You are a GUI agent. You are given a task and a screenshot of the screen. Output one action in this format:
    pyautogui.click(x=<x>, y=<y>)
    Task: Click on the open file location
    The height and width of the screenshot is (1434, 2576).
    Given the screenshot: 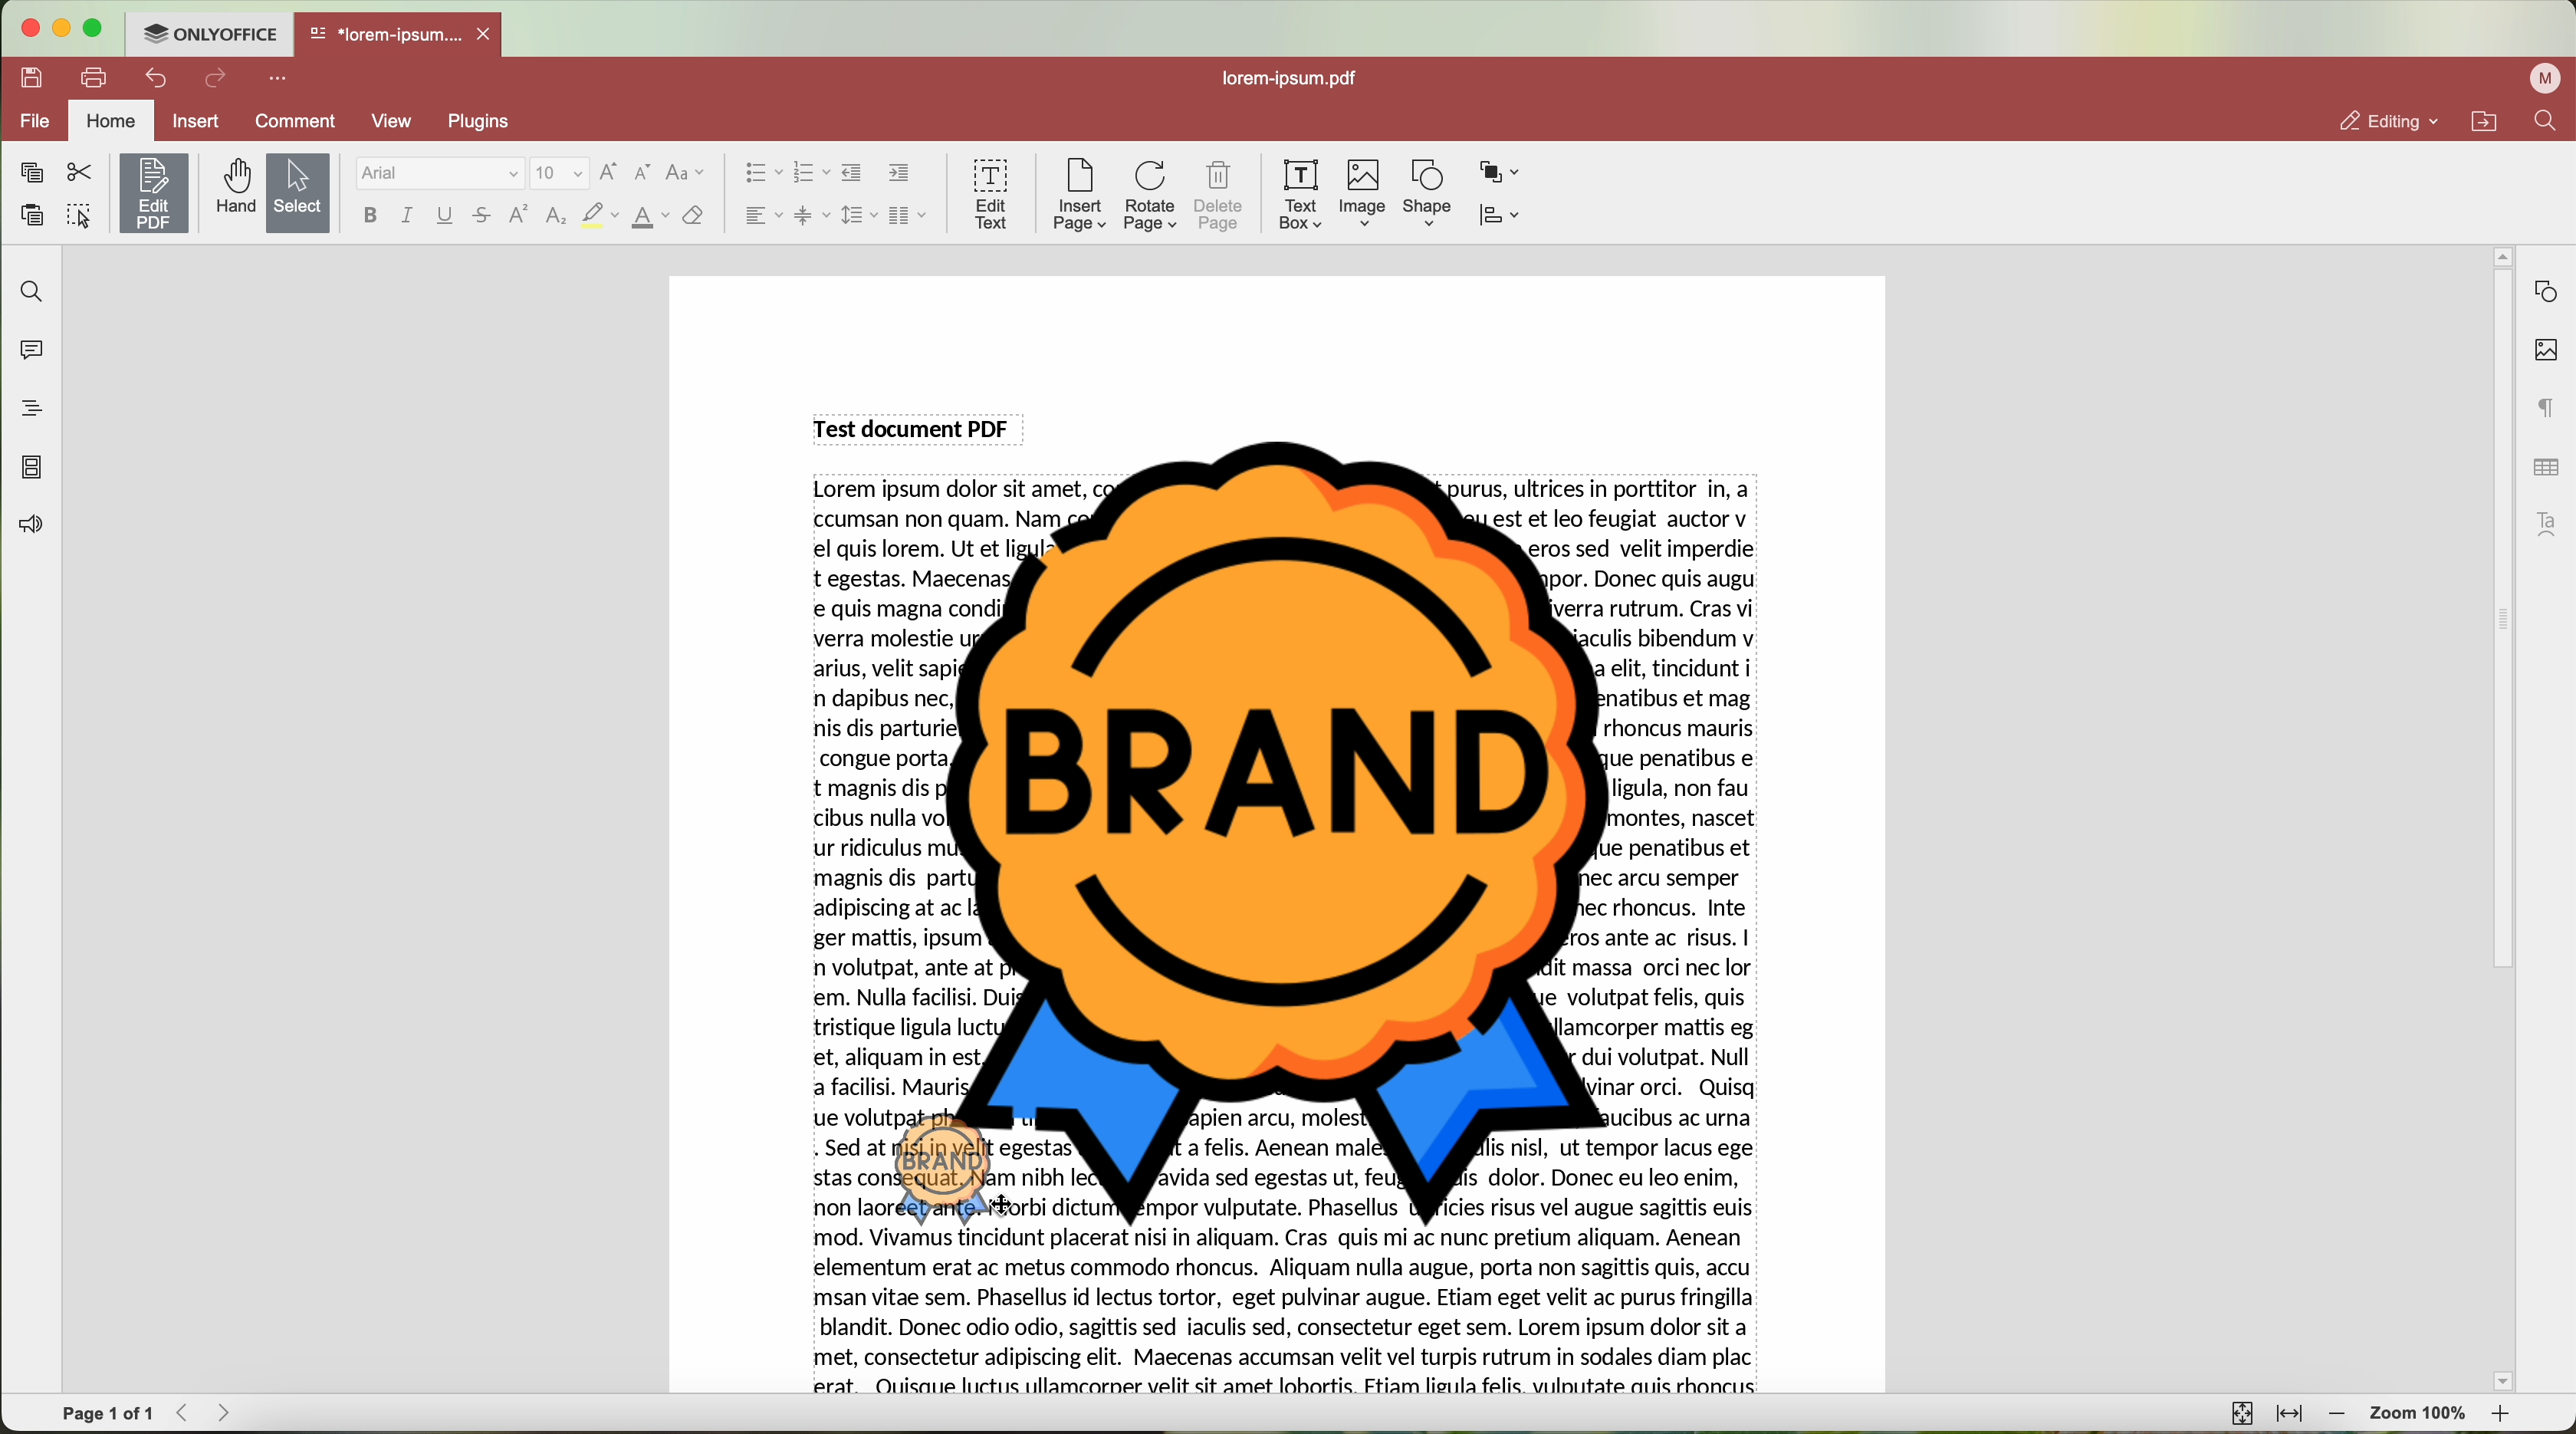 What is the action you would take?
    pyautogui.click(x=2489, y=122)
    